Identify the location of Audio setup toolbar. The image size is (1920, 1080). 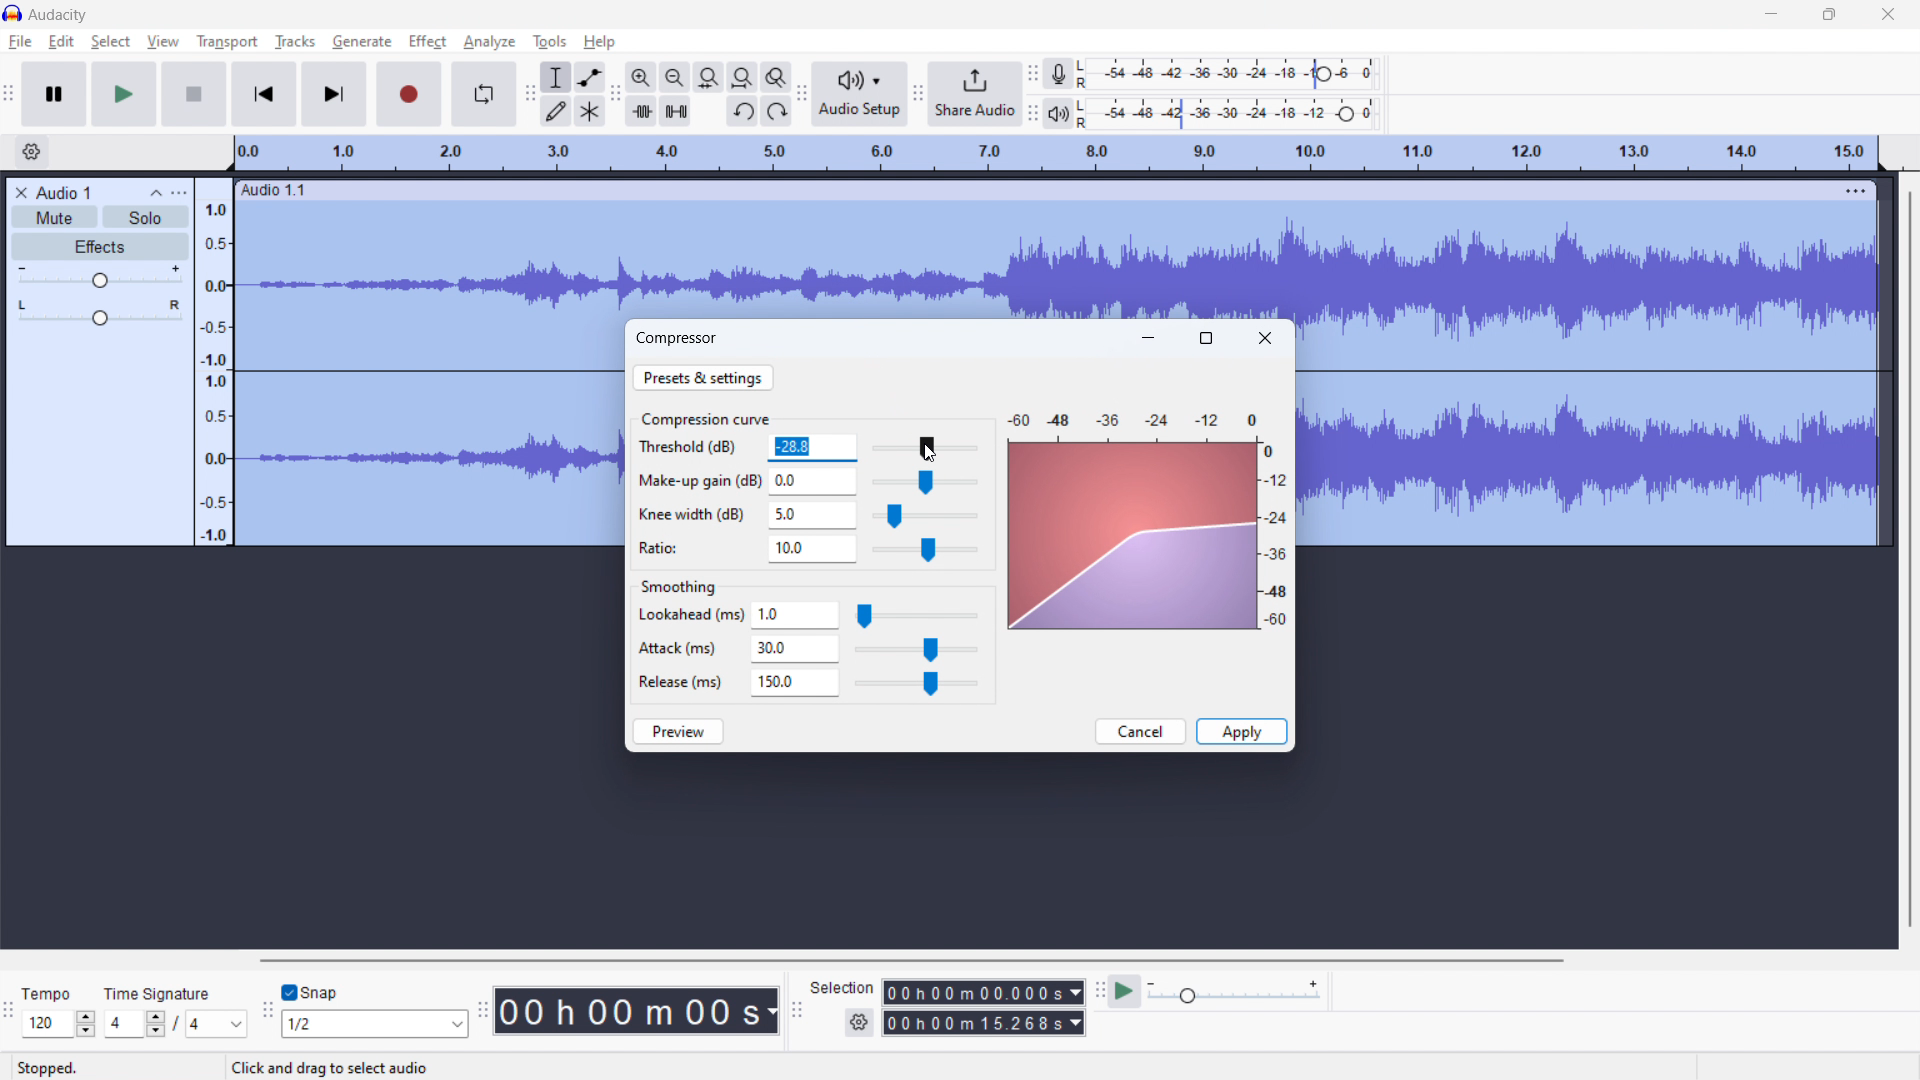
(802, 95).